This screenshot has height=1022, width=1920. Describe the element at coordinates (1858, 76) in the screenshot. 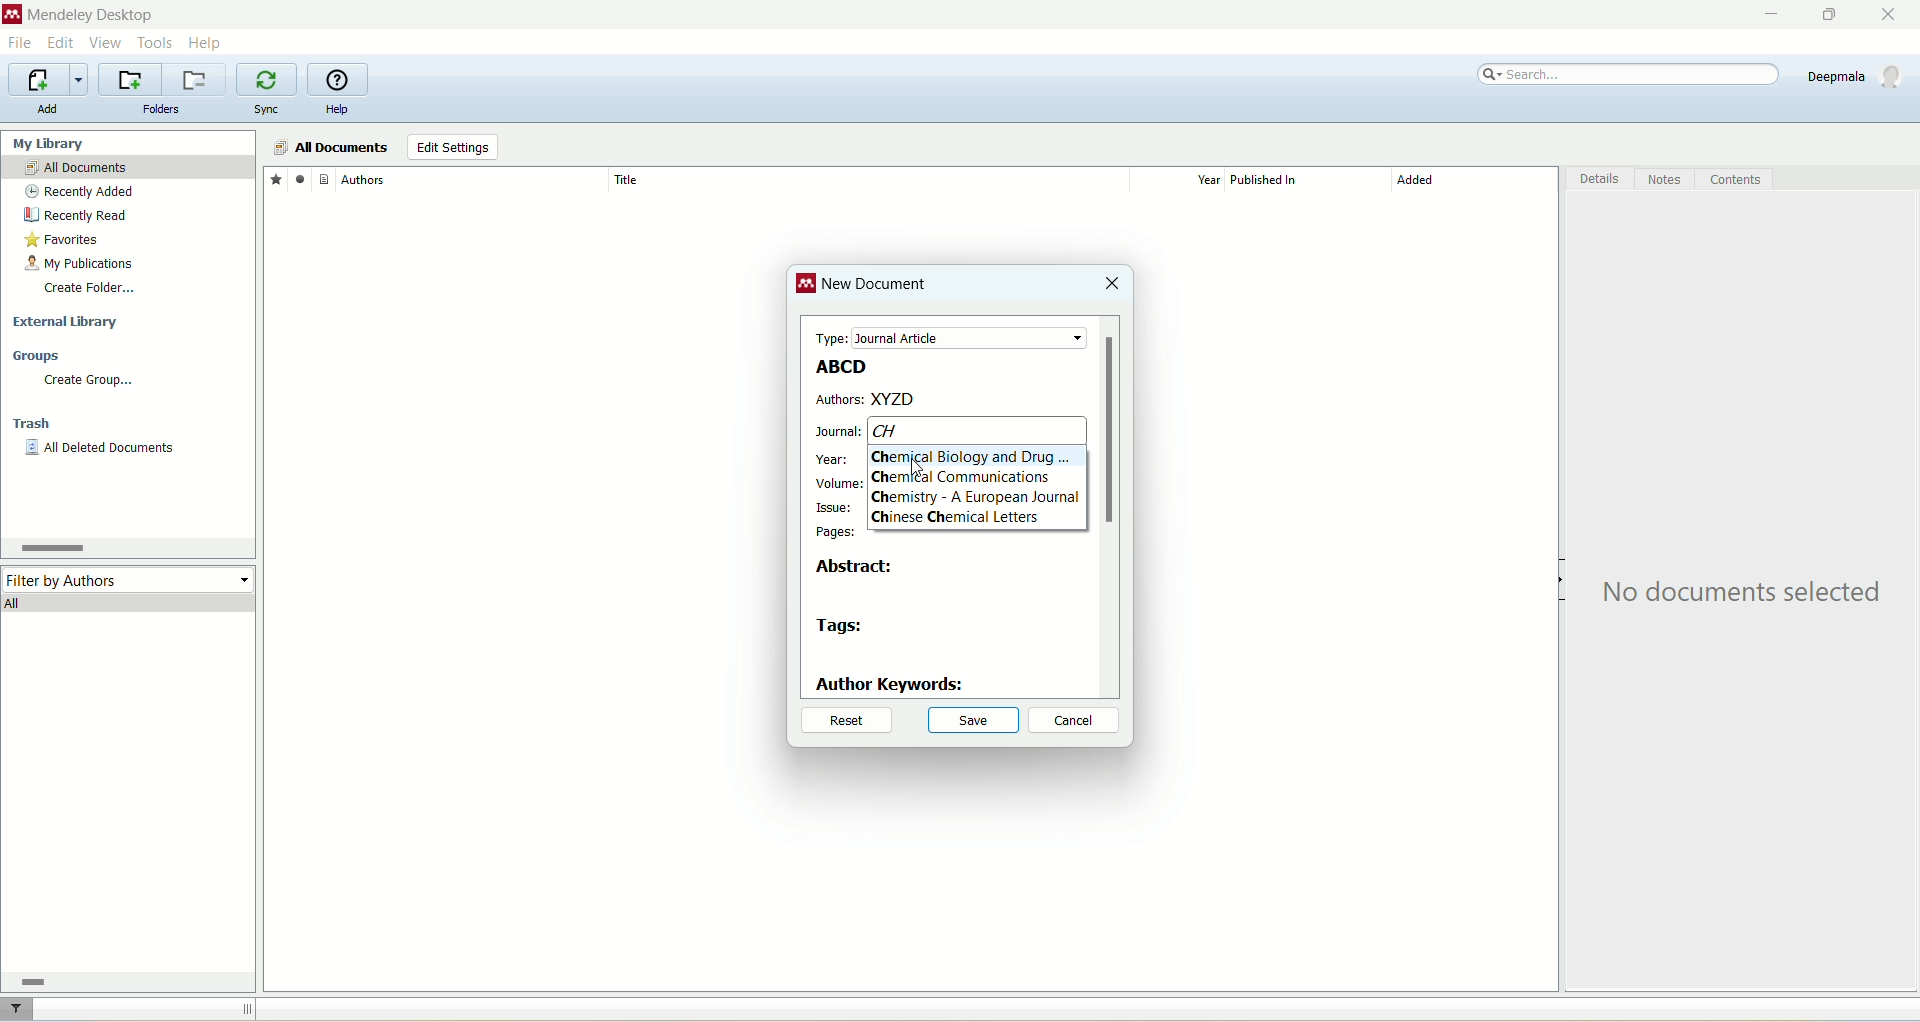

I see `account` at that location.